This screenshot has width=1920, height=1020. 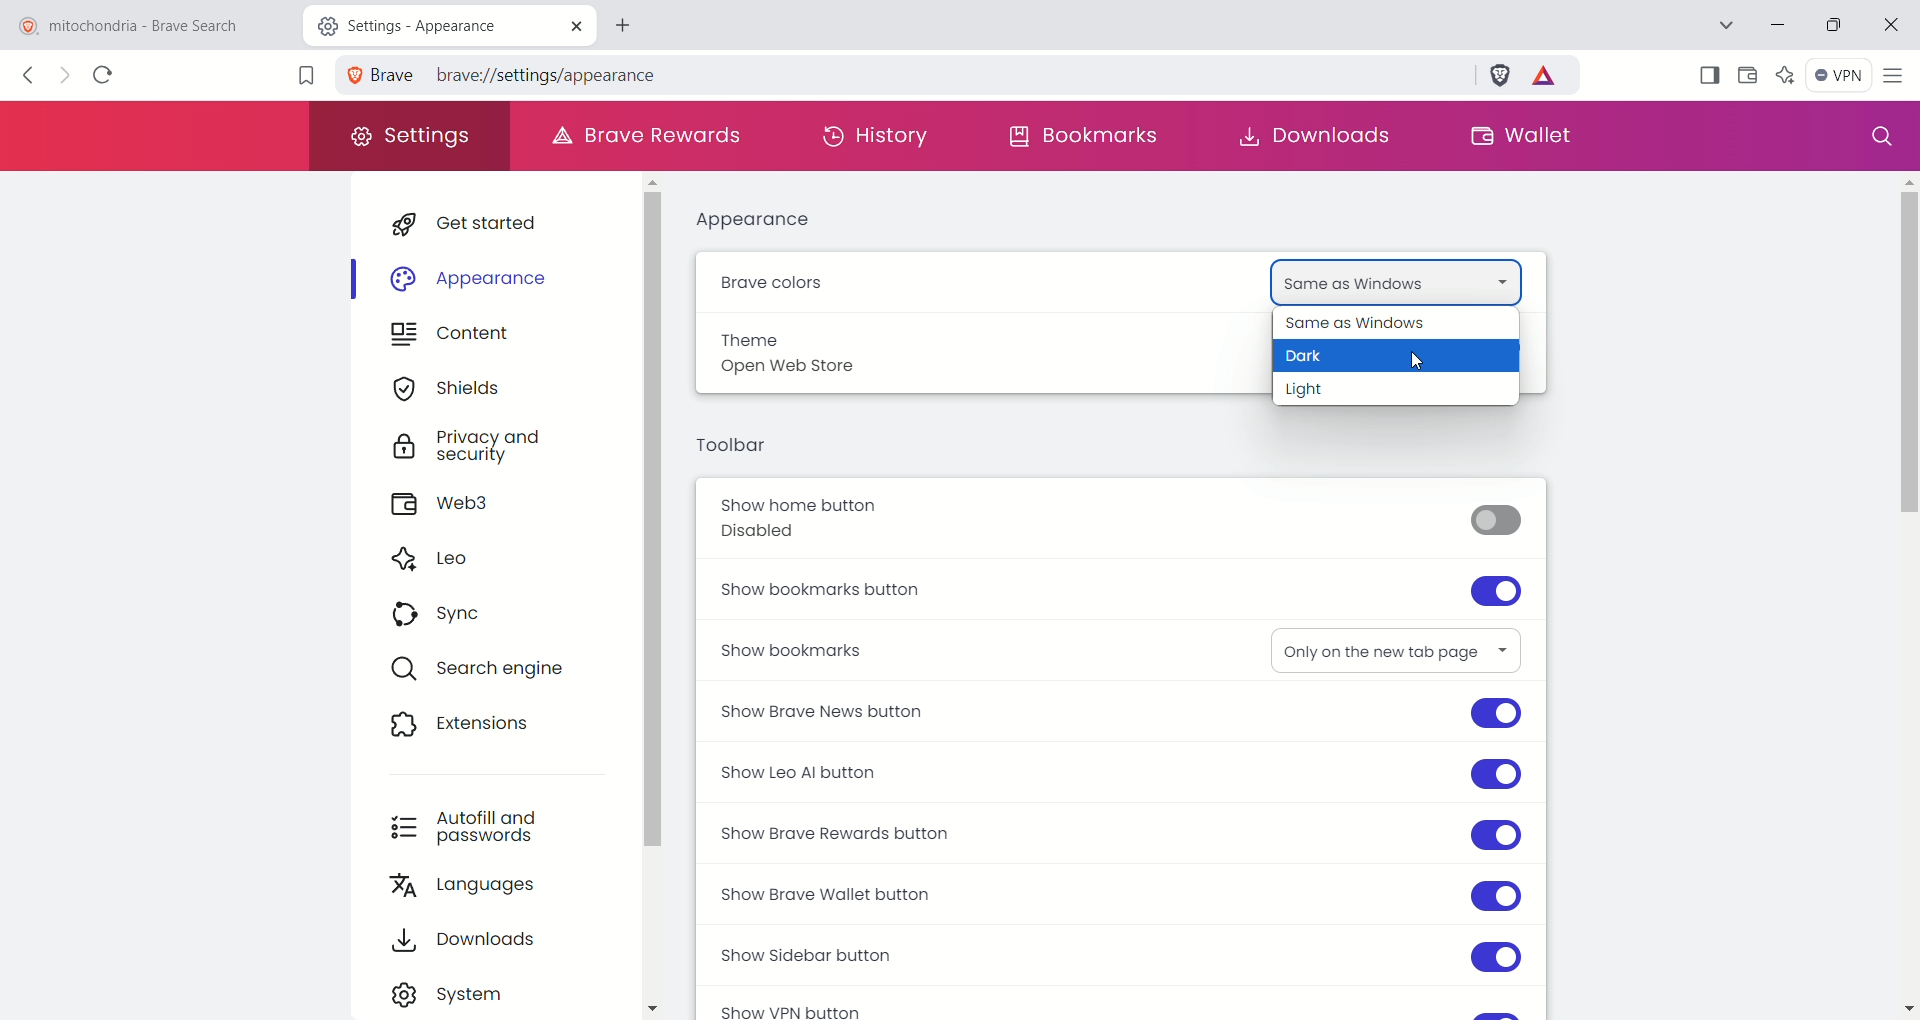 What do you see at coordinates (1126, 894) in the screenshot?
I see `show brave wallet button` at bounding box center [1126, 894].